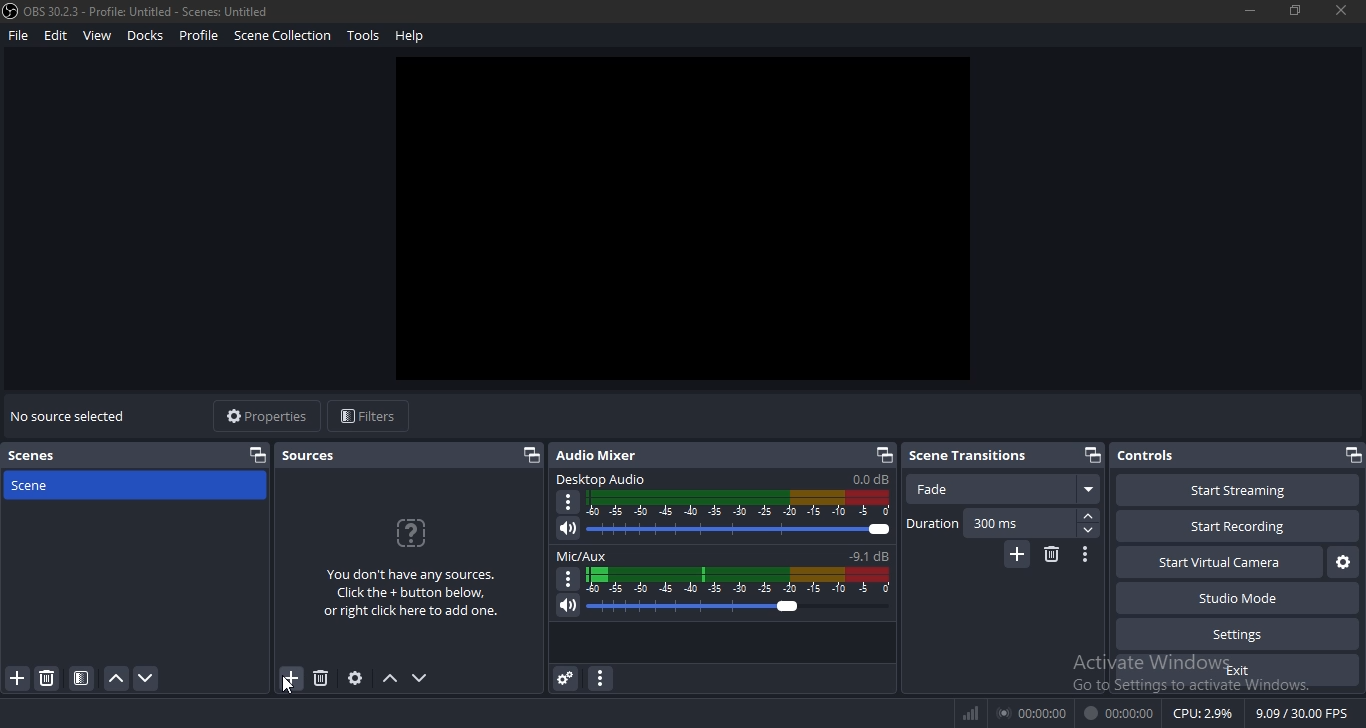  What do you see at coordinates (266, 417) in the screenshot?
I see `properties` at bounding box center [266, 417].